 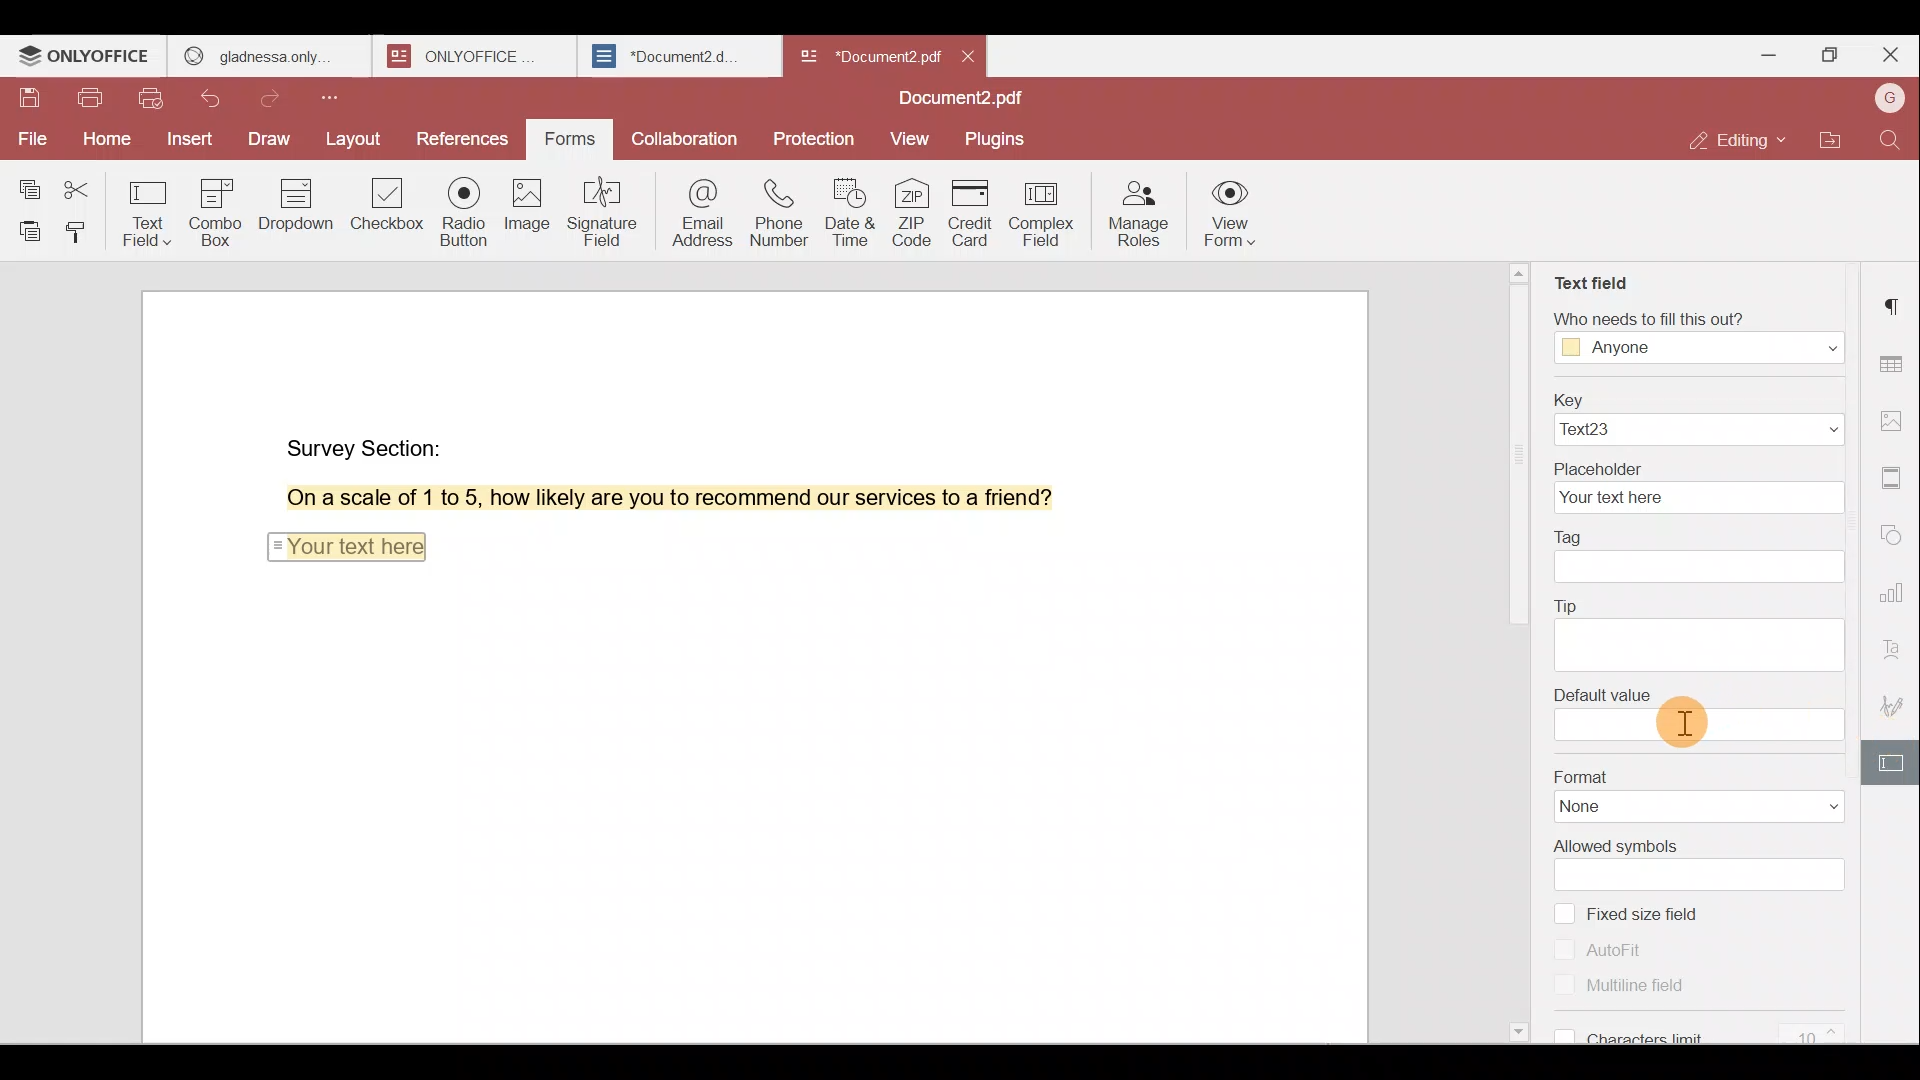 I want to click on Document name, so click(x=967, y=100).